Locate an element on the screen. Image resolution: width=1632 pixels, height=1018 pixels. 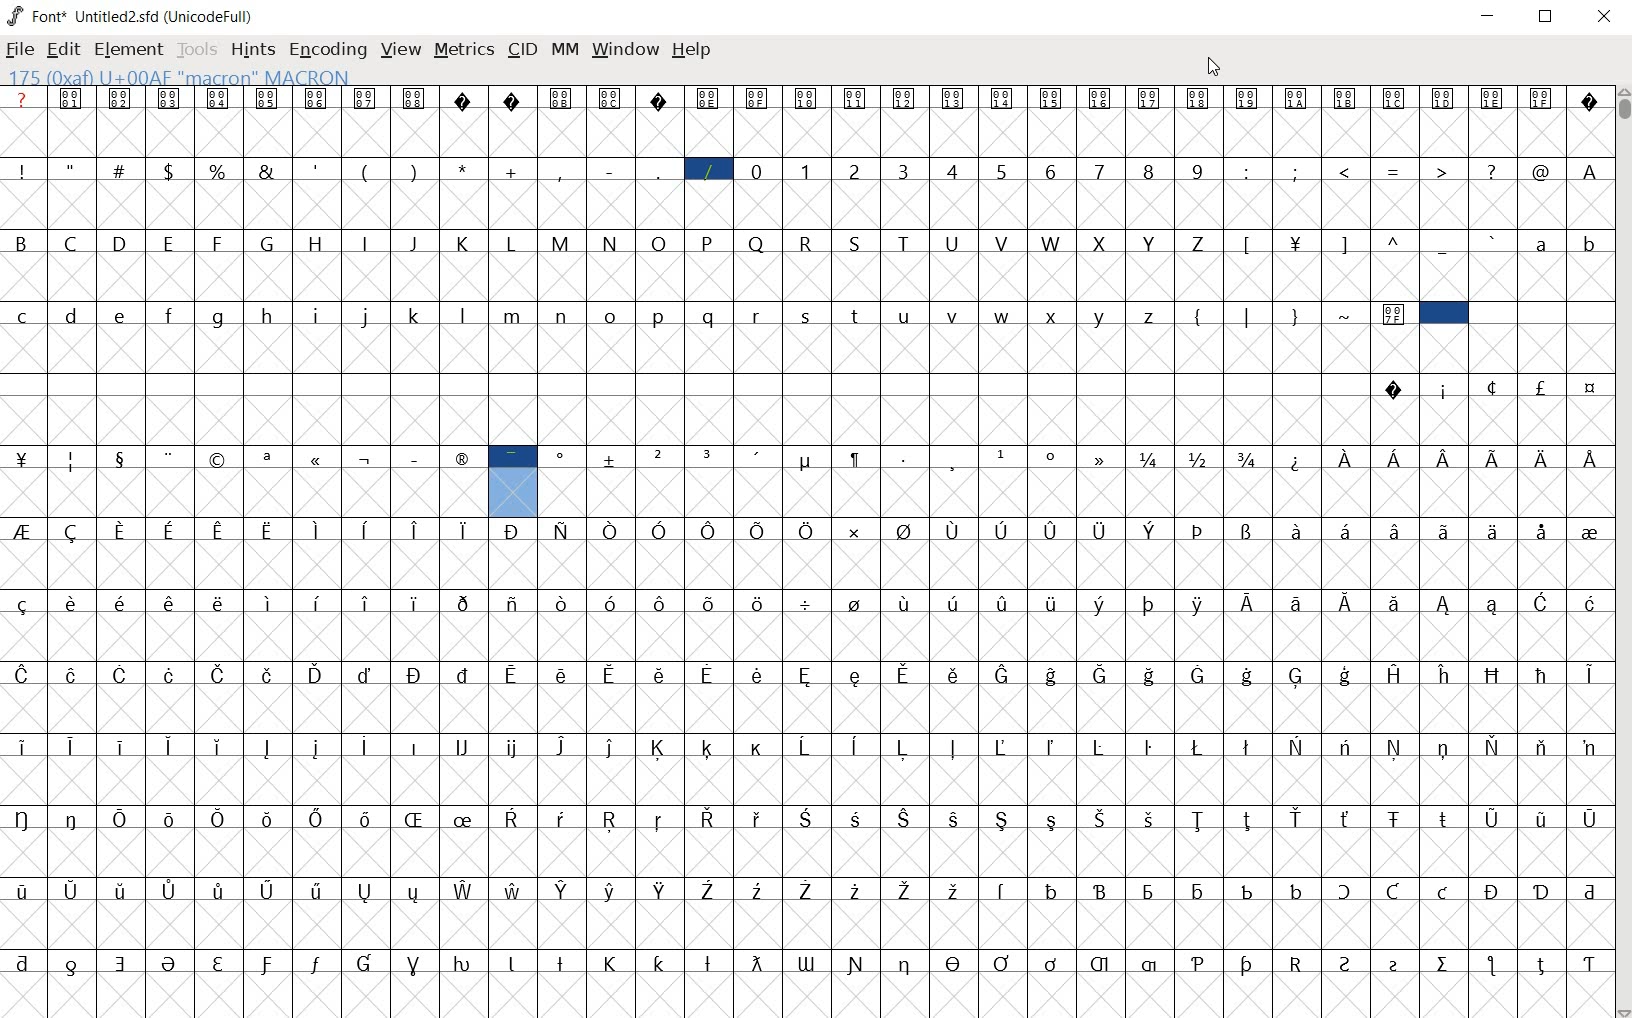
accented characters is located at coordinates (1024, 770).